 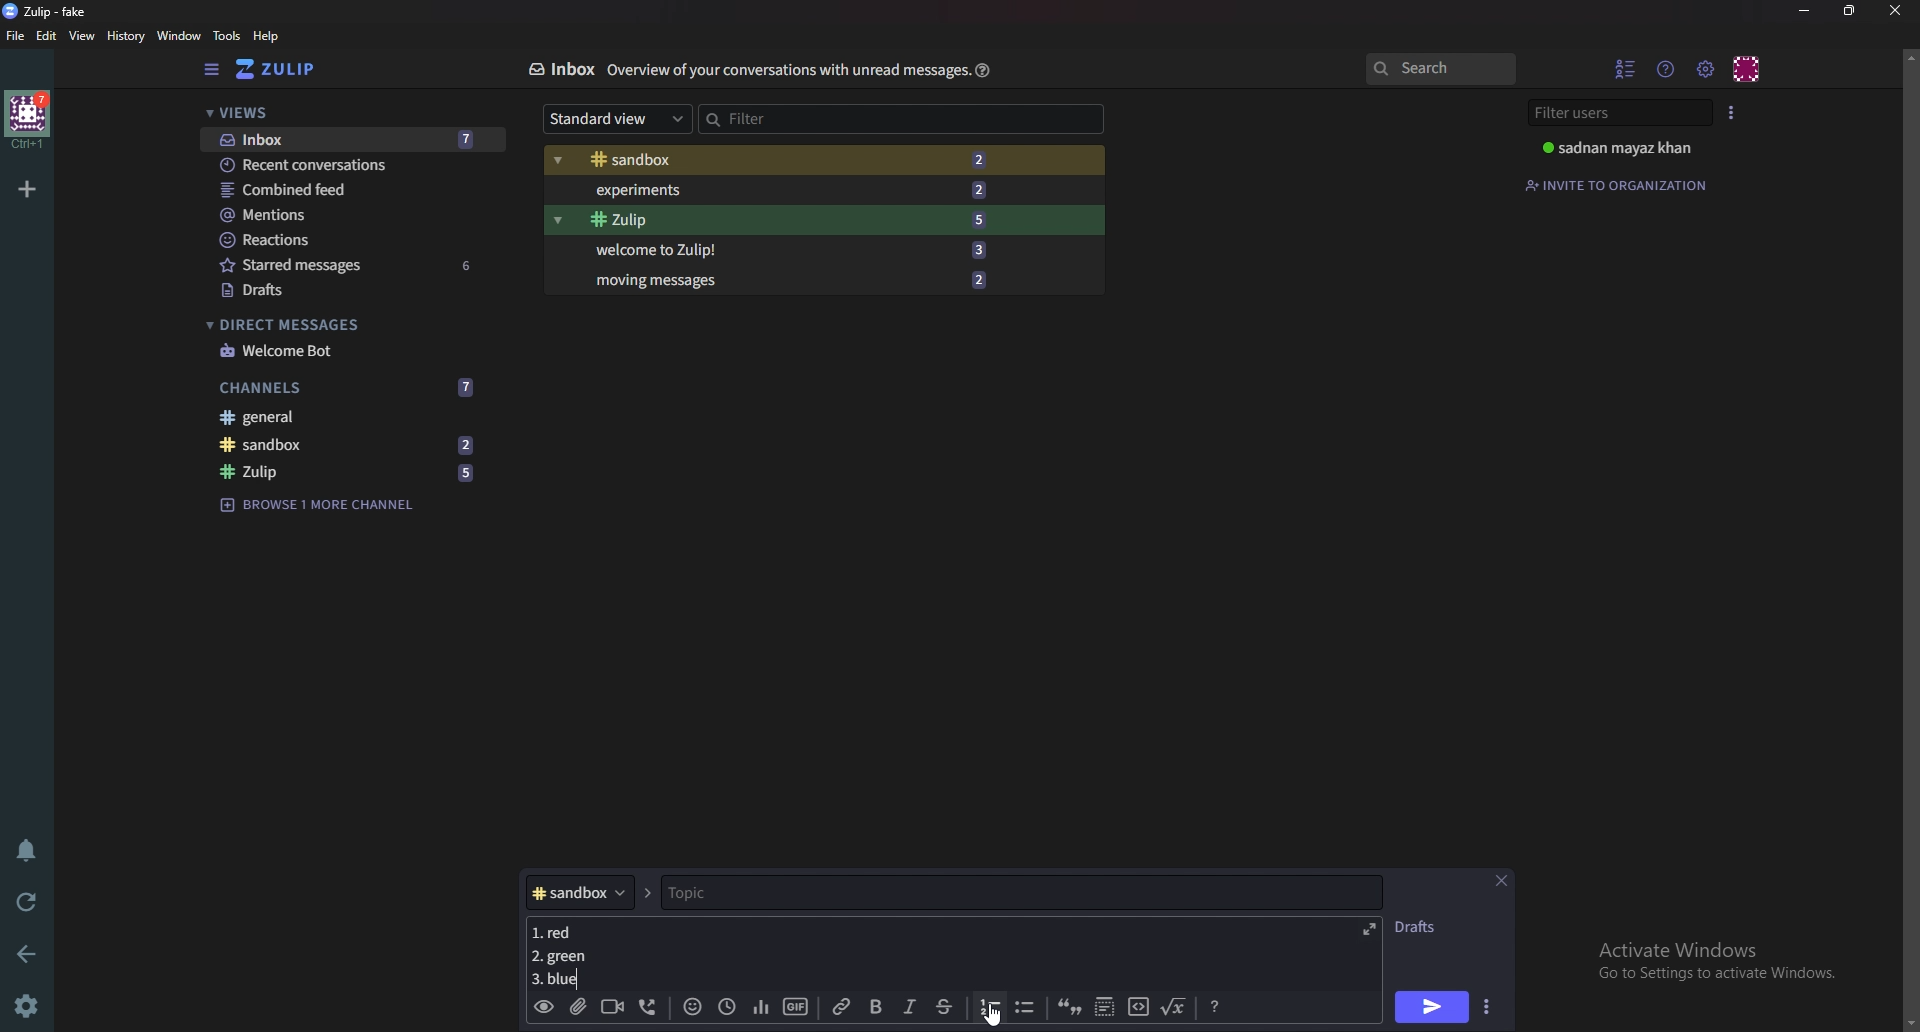 What do you see at coordinates (980, 70) in the screenshot?
I see `Help` at bounding box center [980, 70].